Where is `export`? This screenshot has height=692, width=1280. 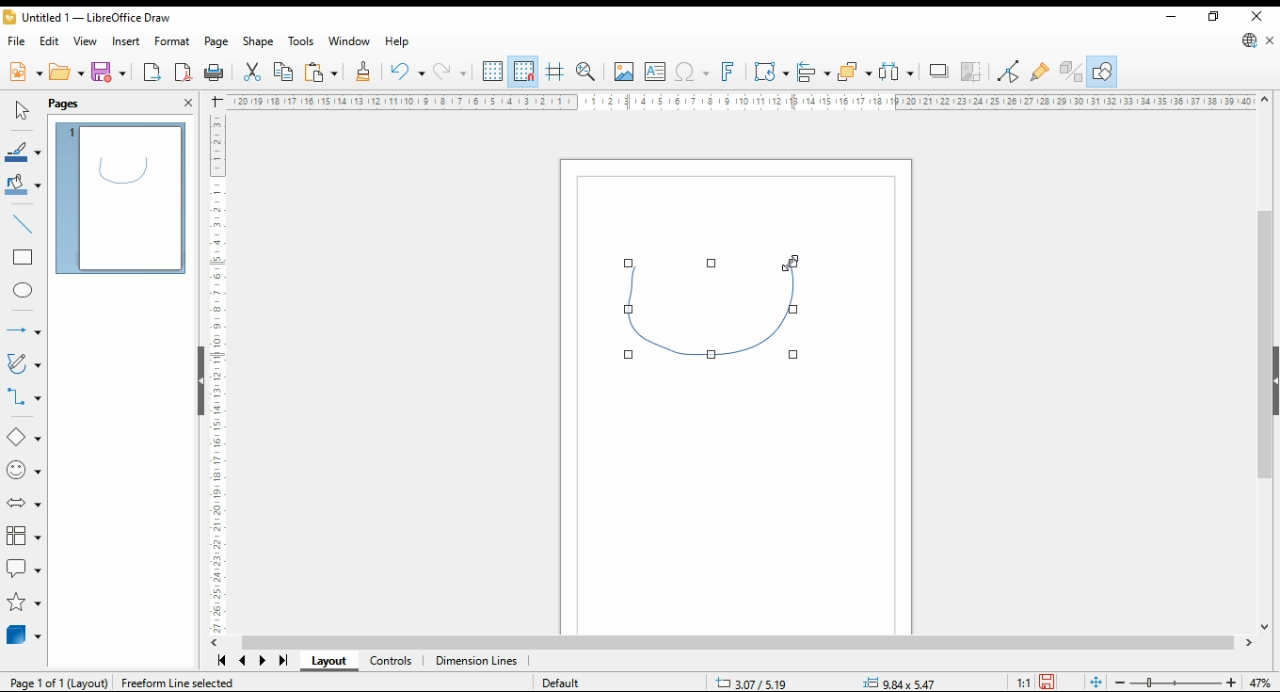 export is located at coordinates (154, 72).